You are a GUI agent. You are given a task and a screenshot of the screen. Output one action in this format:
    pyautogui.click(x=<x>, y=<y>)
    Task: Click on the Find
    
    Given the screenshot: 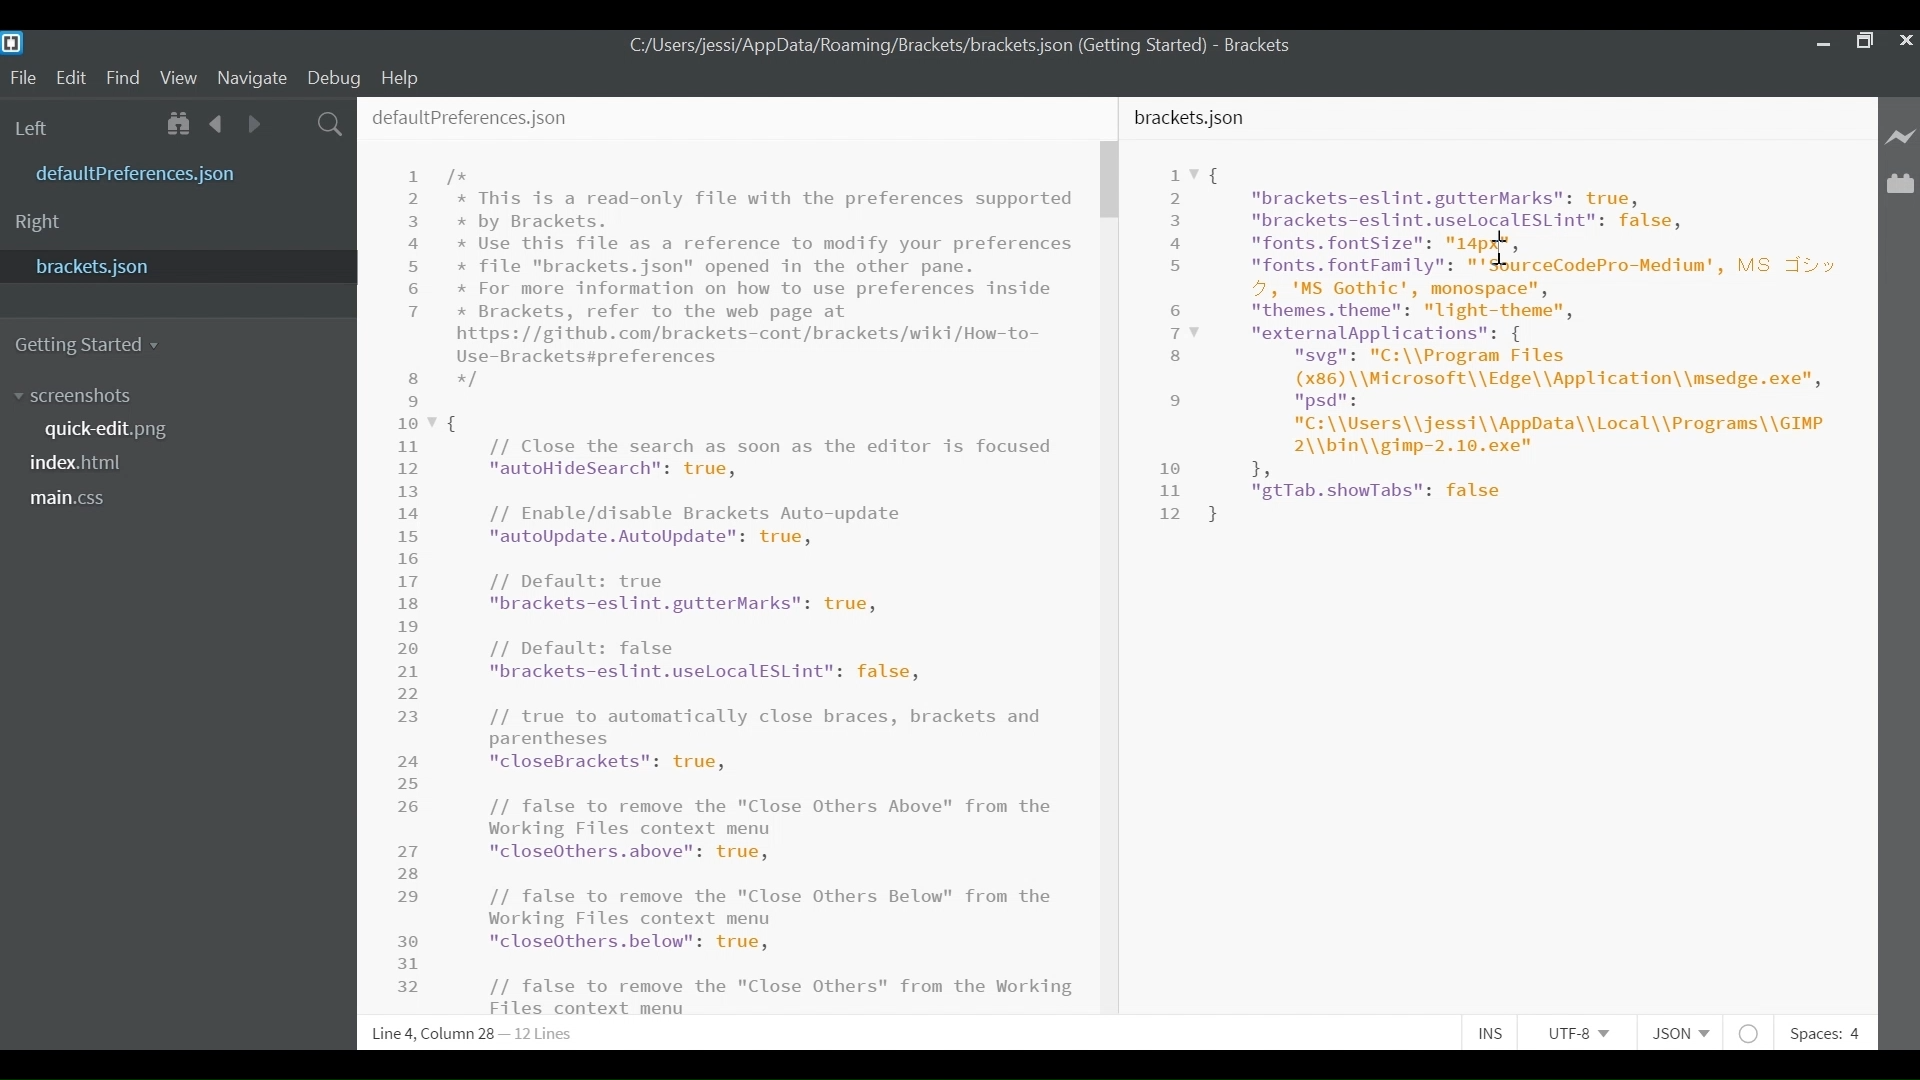 What is the action you would take?
    pyautogui.click(x=127, y=79)
    